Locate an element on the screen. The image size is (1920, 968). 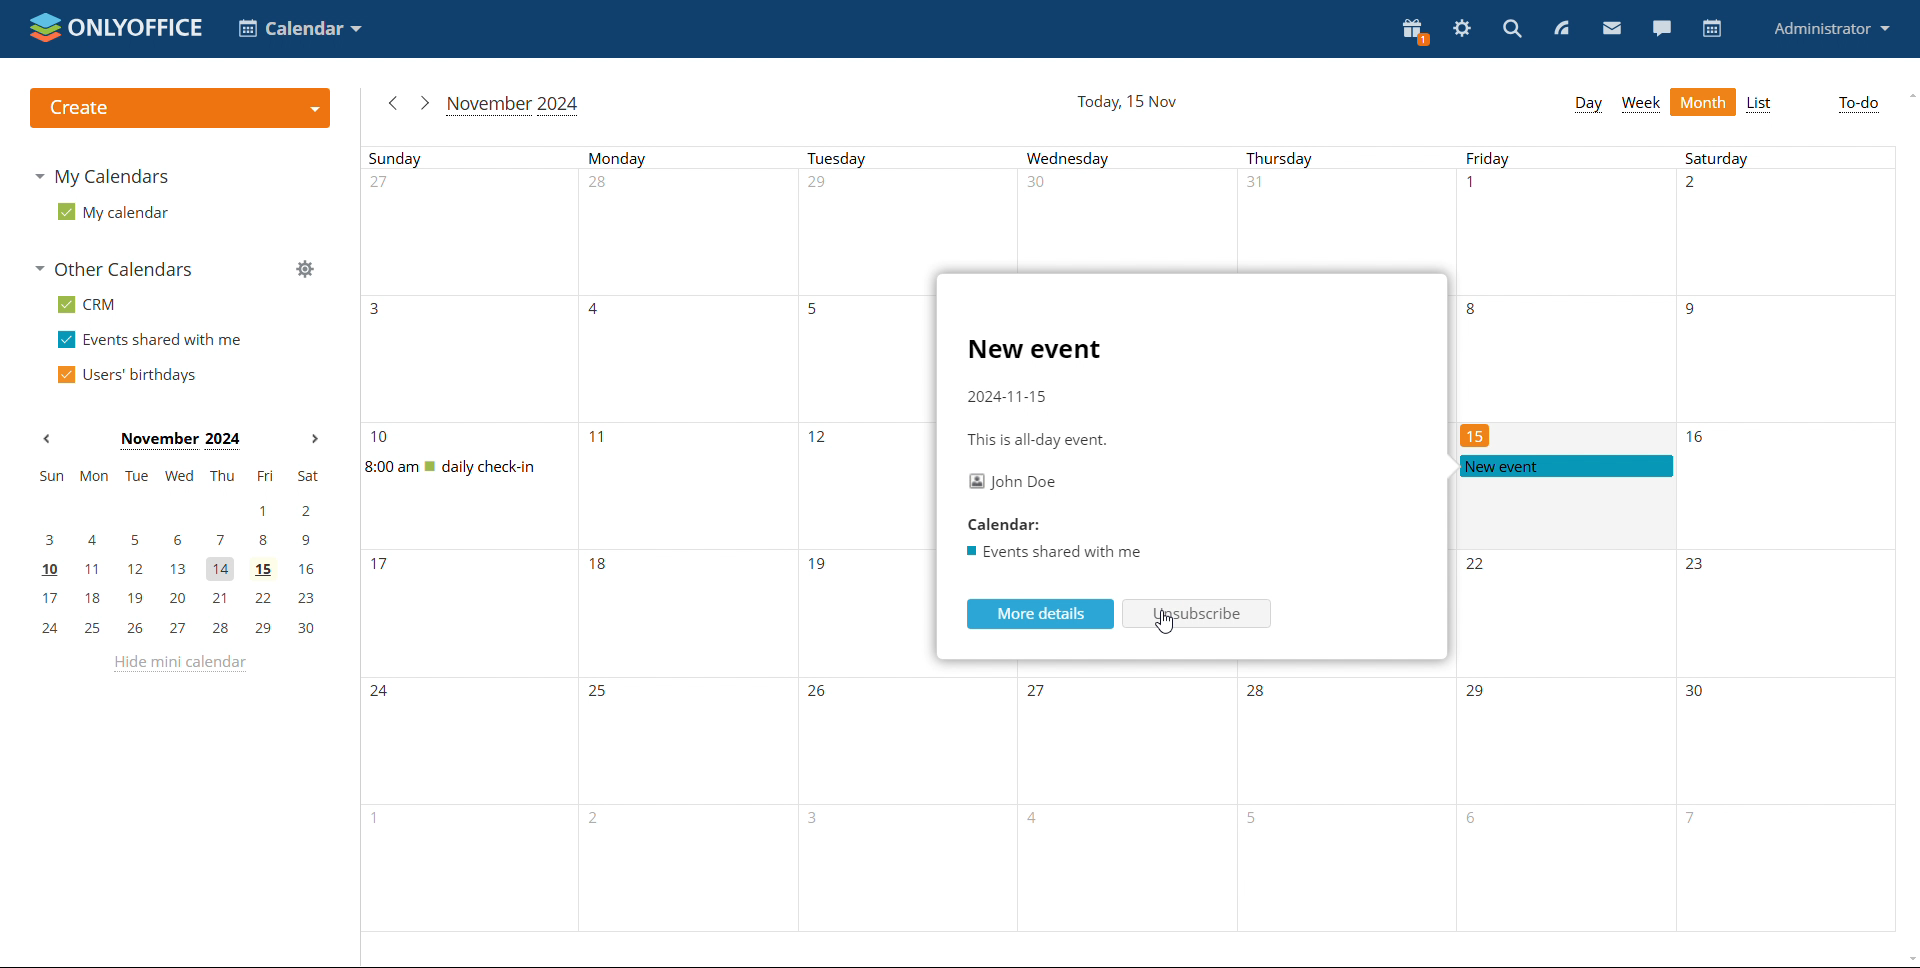
crm is located at coordinates (84, 304).